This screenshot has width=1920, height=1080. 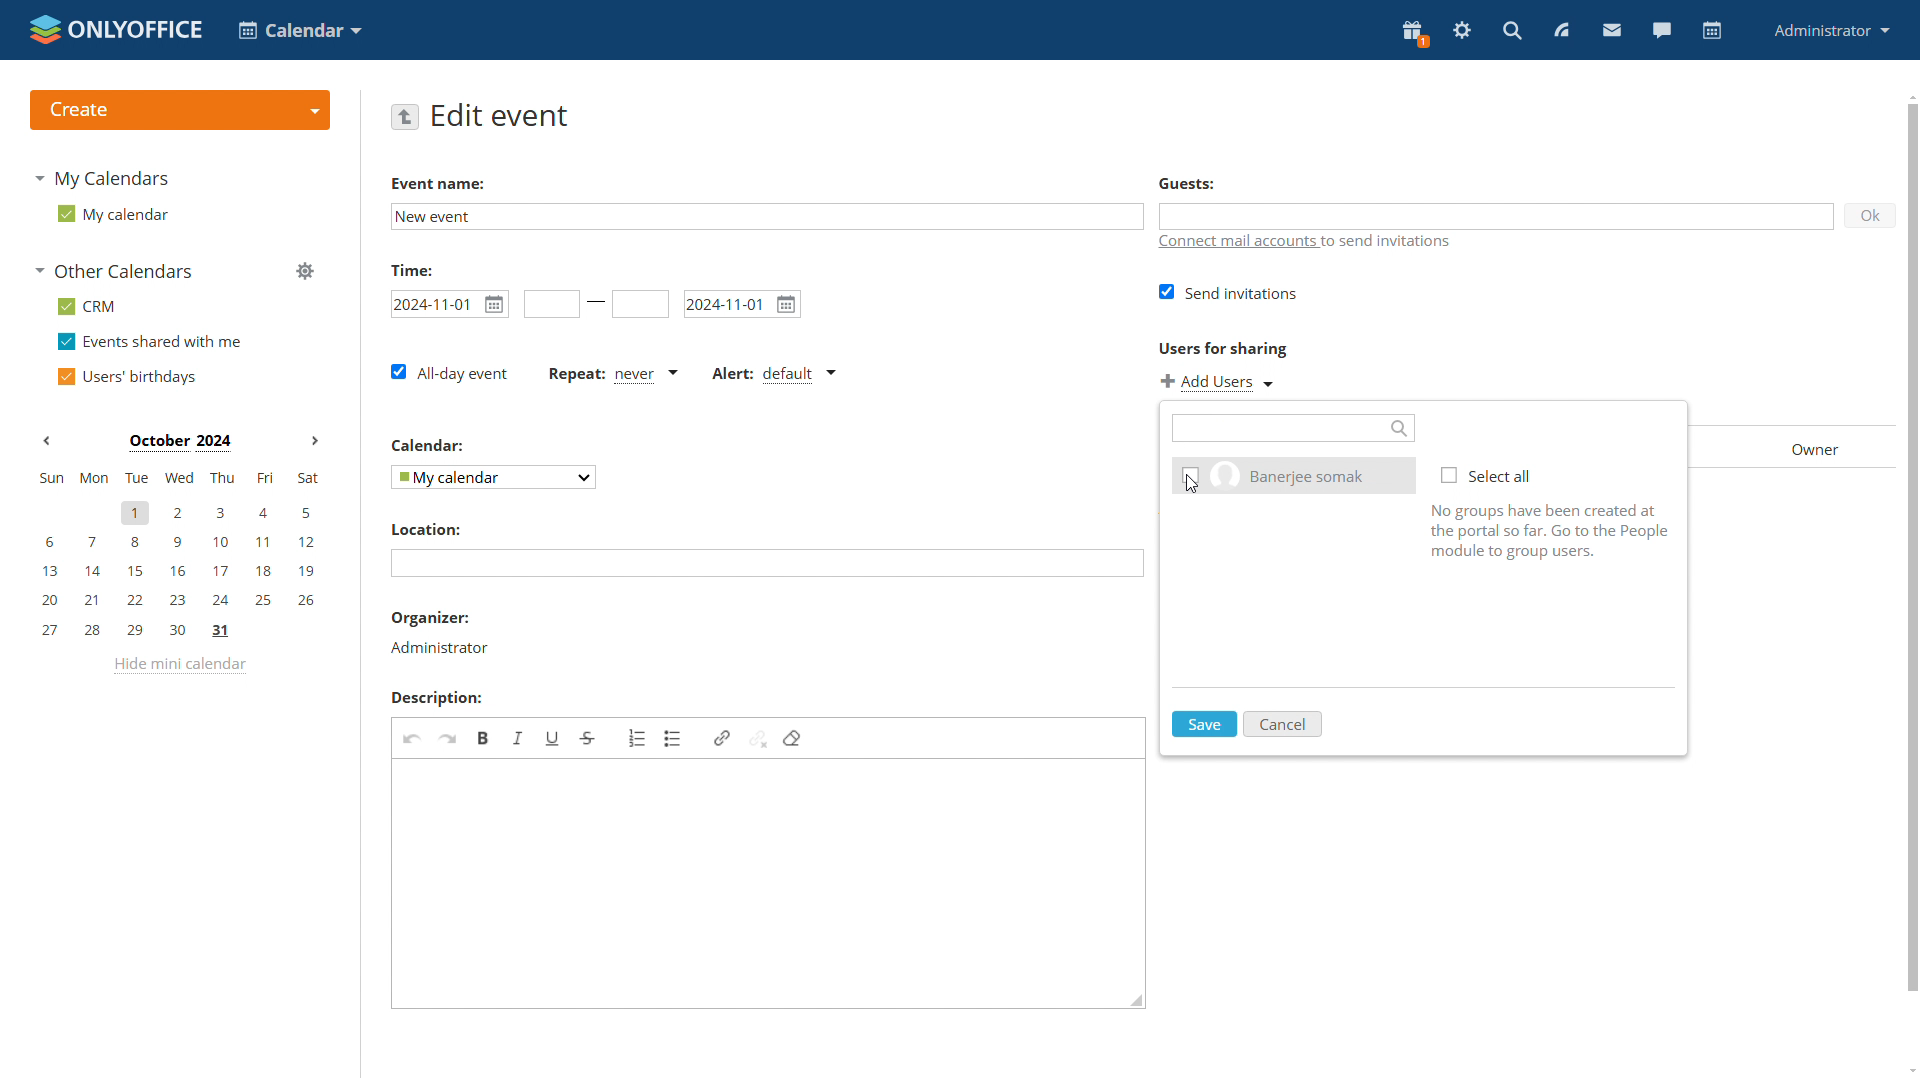 What do you see at coordinates (482, 739) in the screenshot?
I see `bold` at bounding box center [482, 739].